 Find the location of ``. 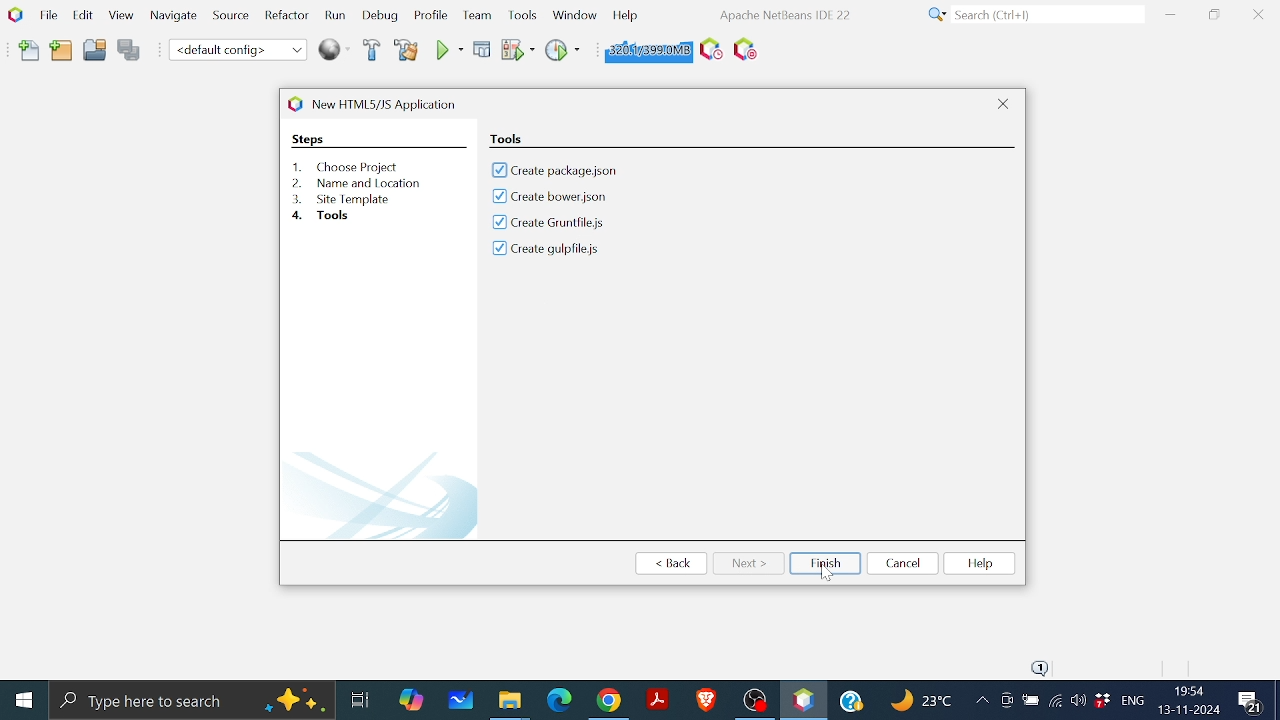

 is located at coordinates (1078, 699).